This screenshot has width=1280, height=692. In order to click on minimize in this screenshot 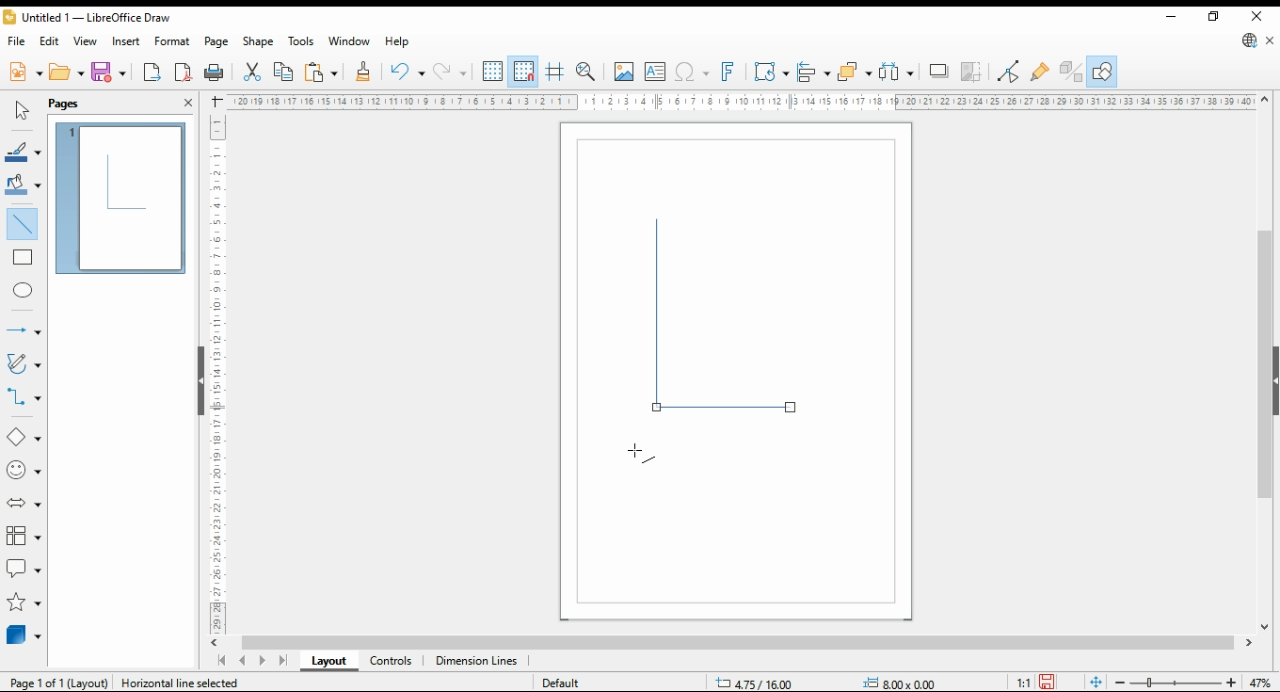, I will do `click(1171, 17)`.